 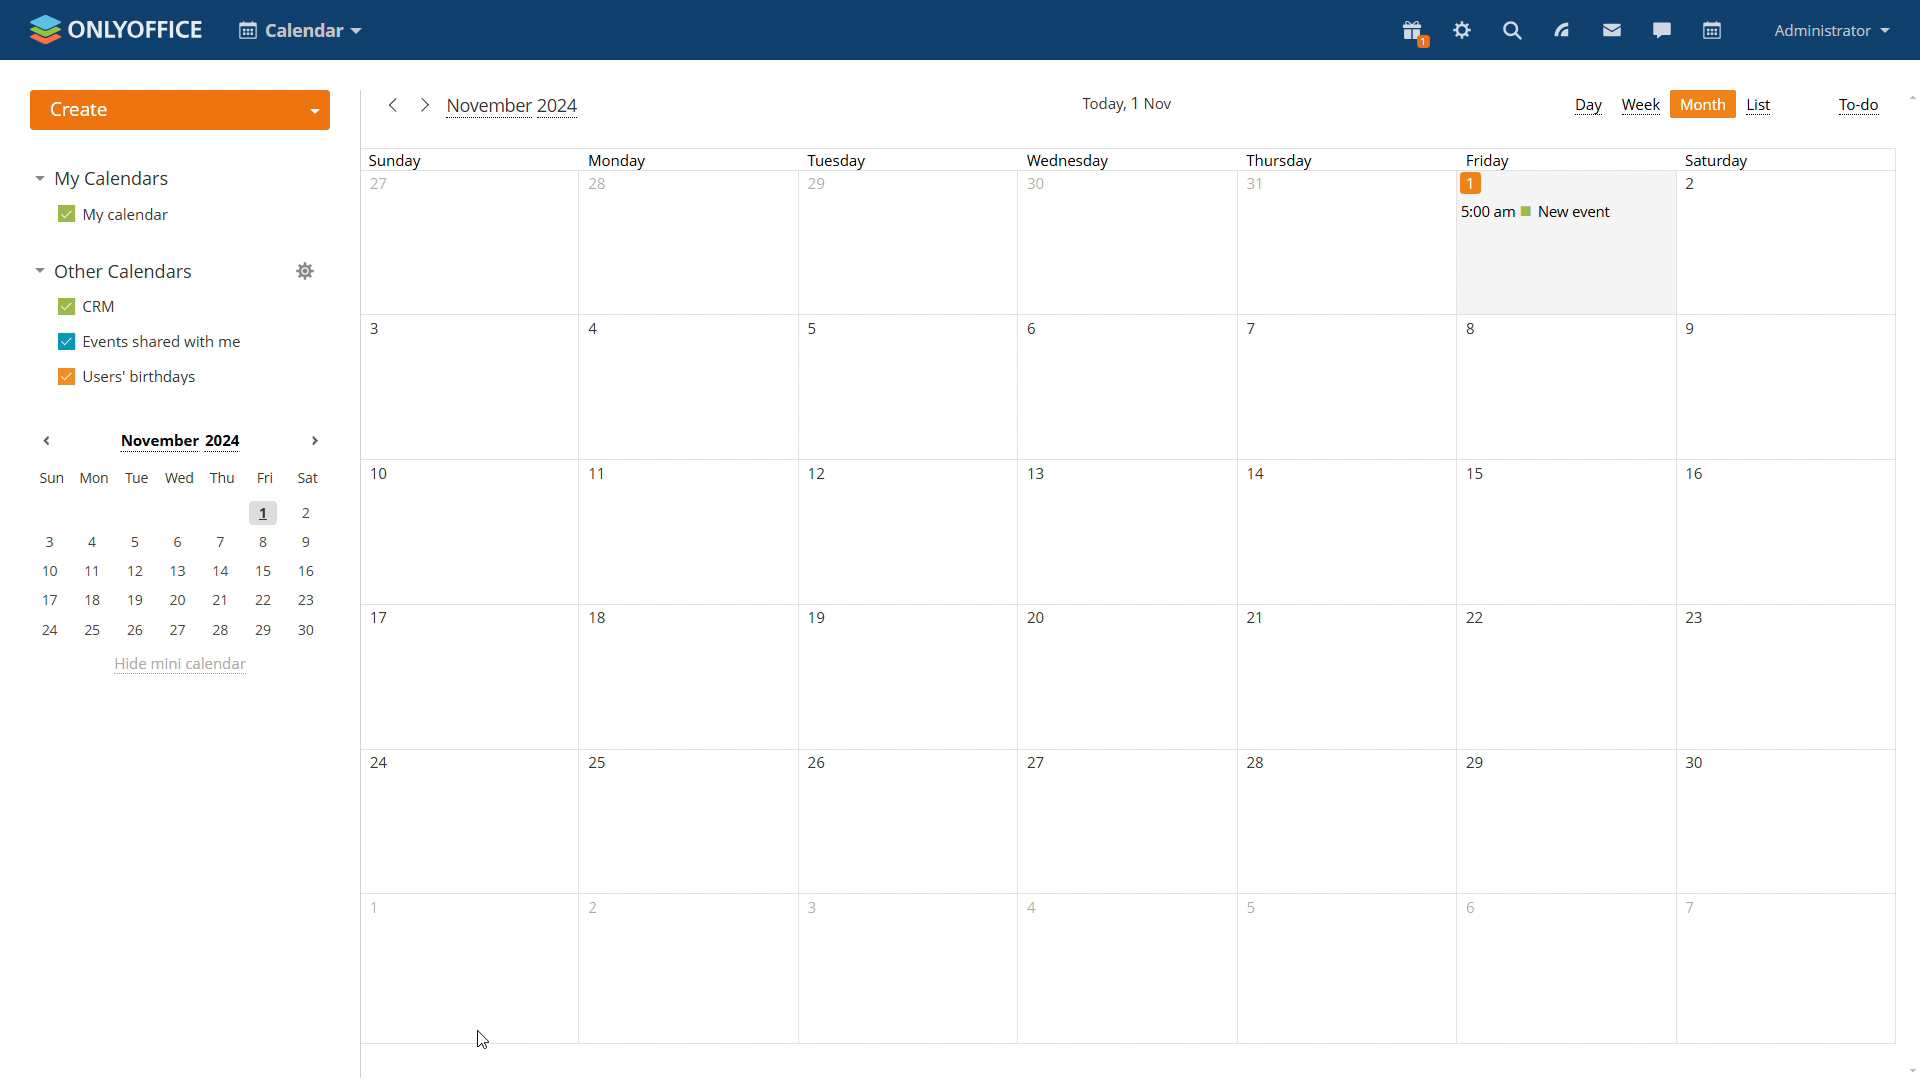 I want to click on my calendars, so click(x=104, y=178).